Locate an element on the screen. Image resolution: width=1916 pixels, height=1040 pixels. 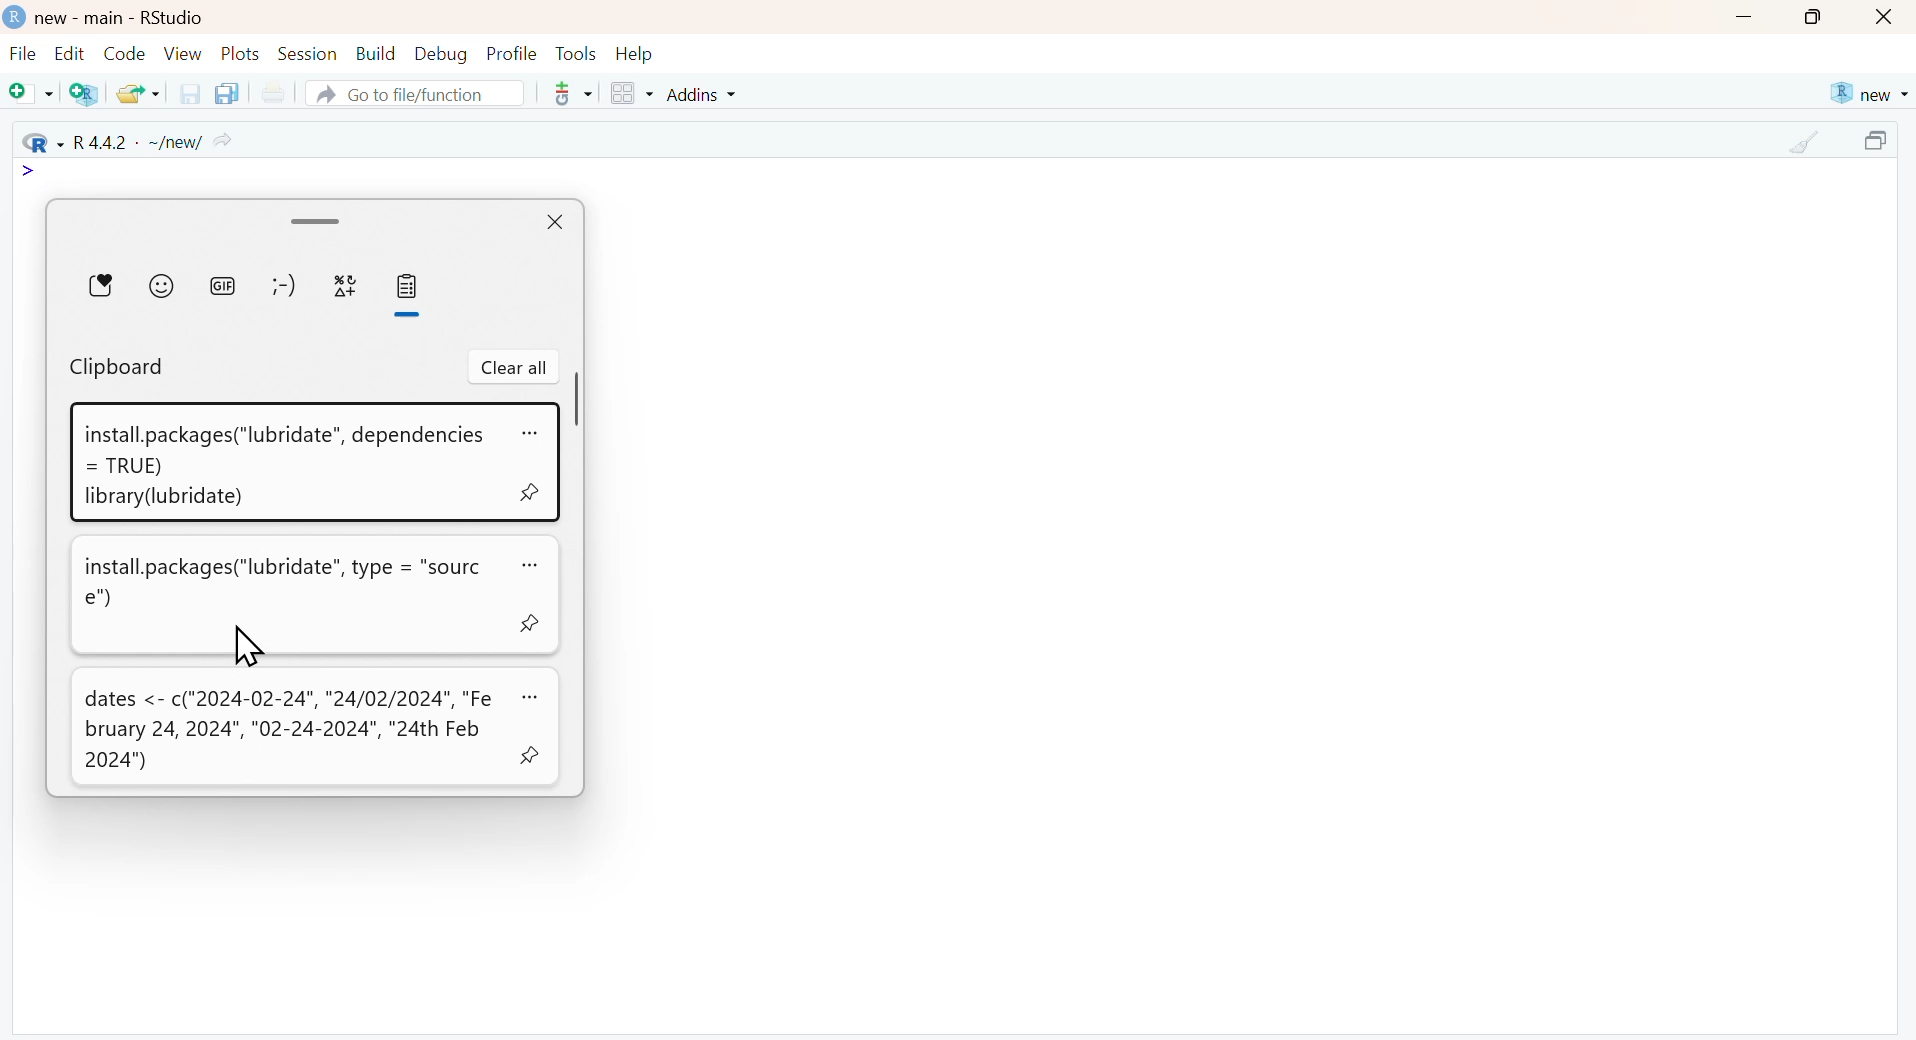
View is located at coordinates (183, 53).